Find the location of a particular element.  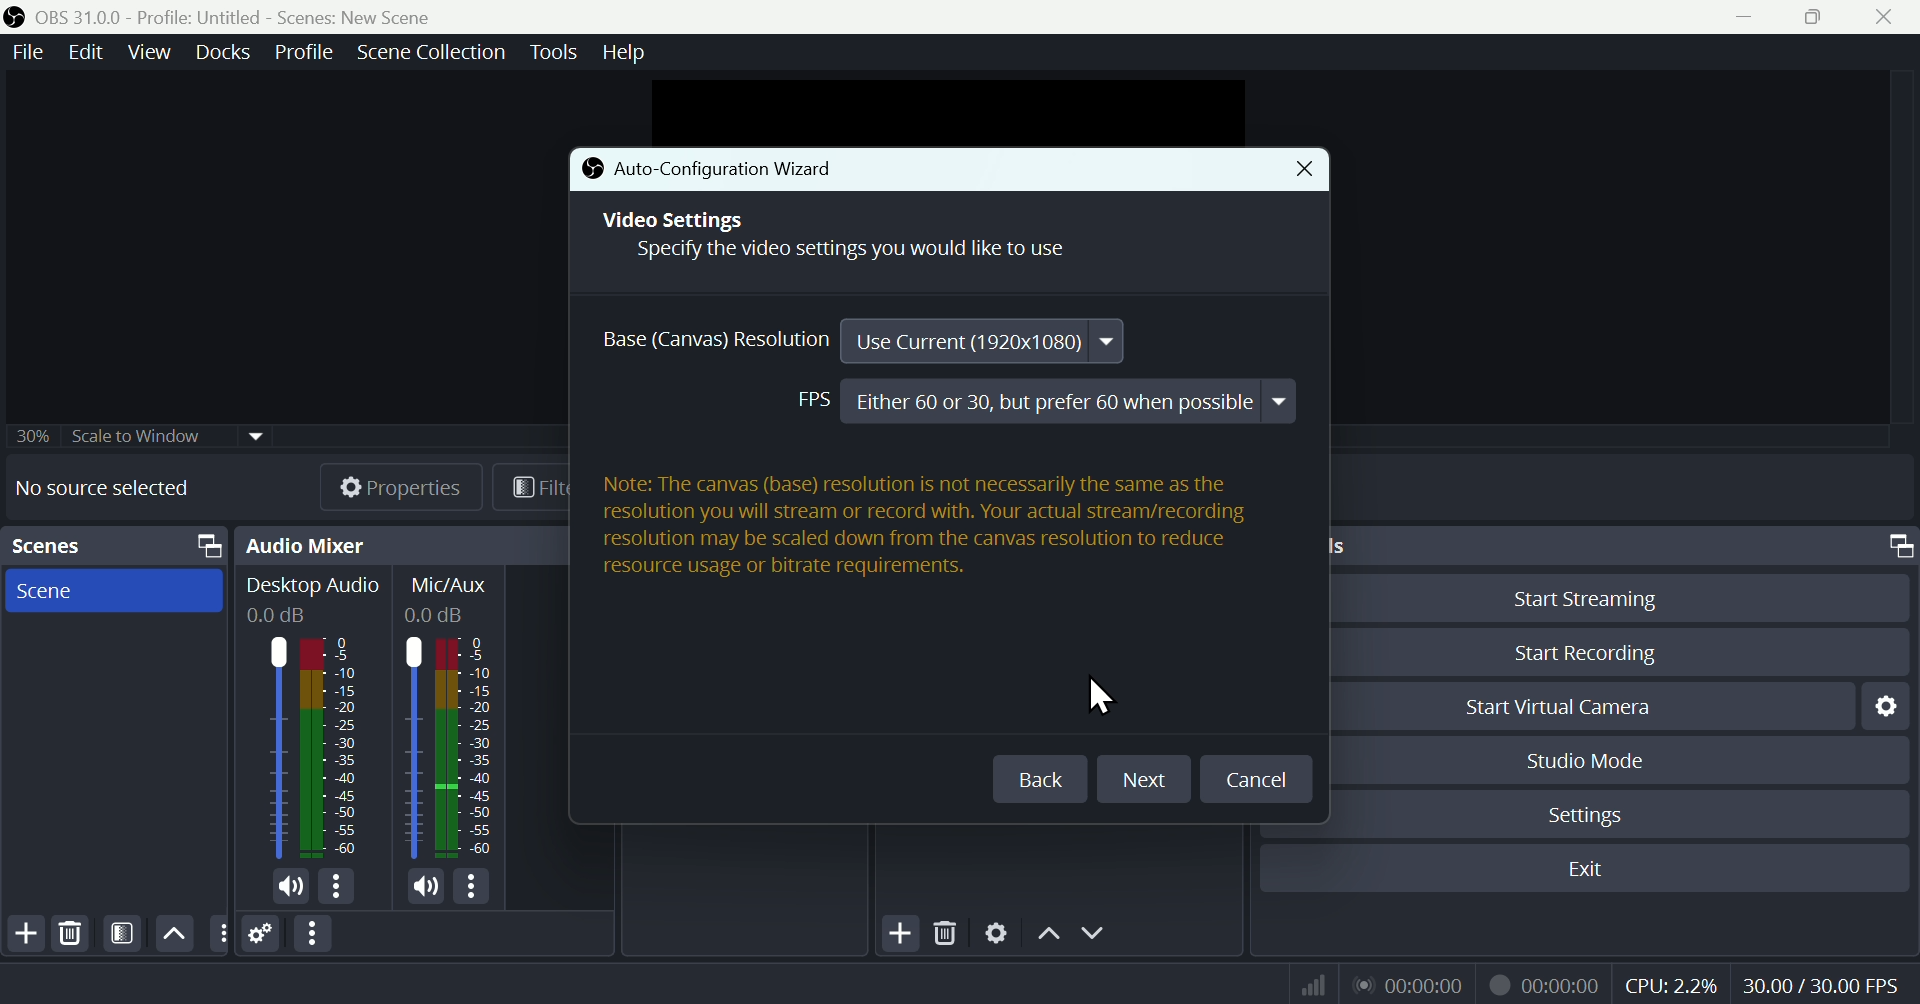

Either 60 or 30, but prefer 60 when possible is located at coordinates (1071, 401).